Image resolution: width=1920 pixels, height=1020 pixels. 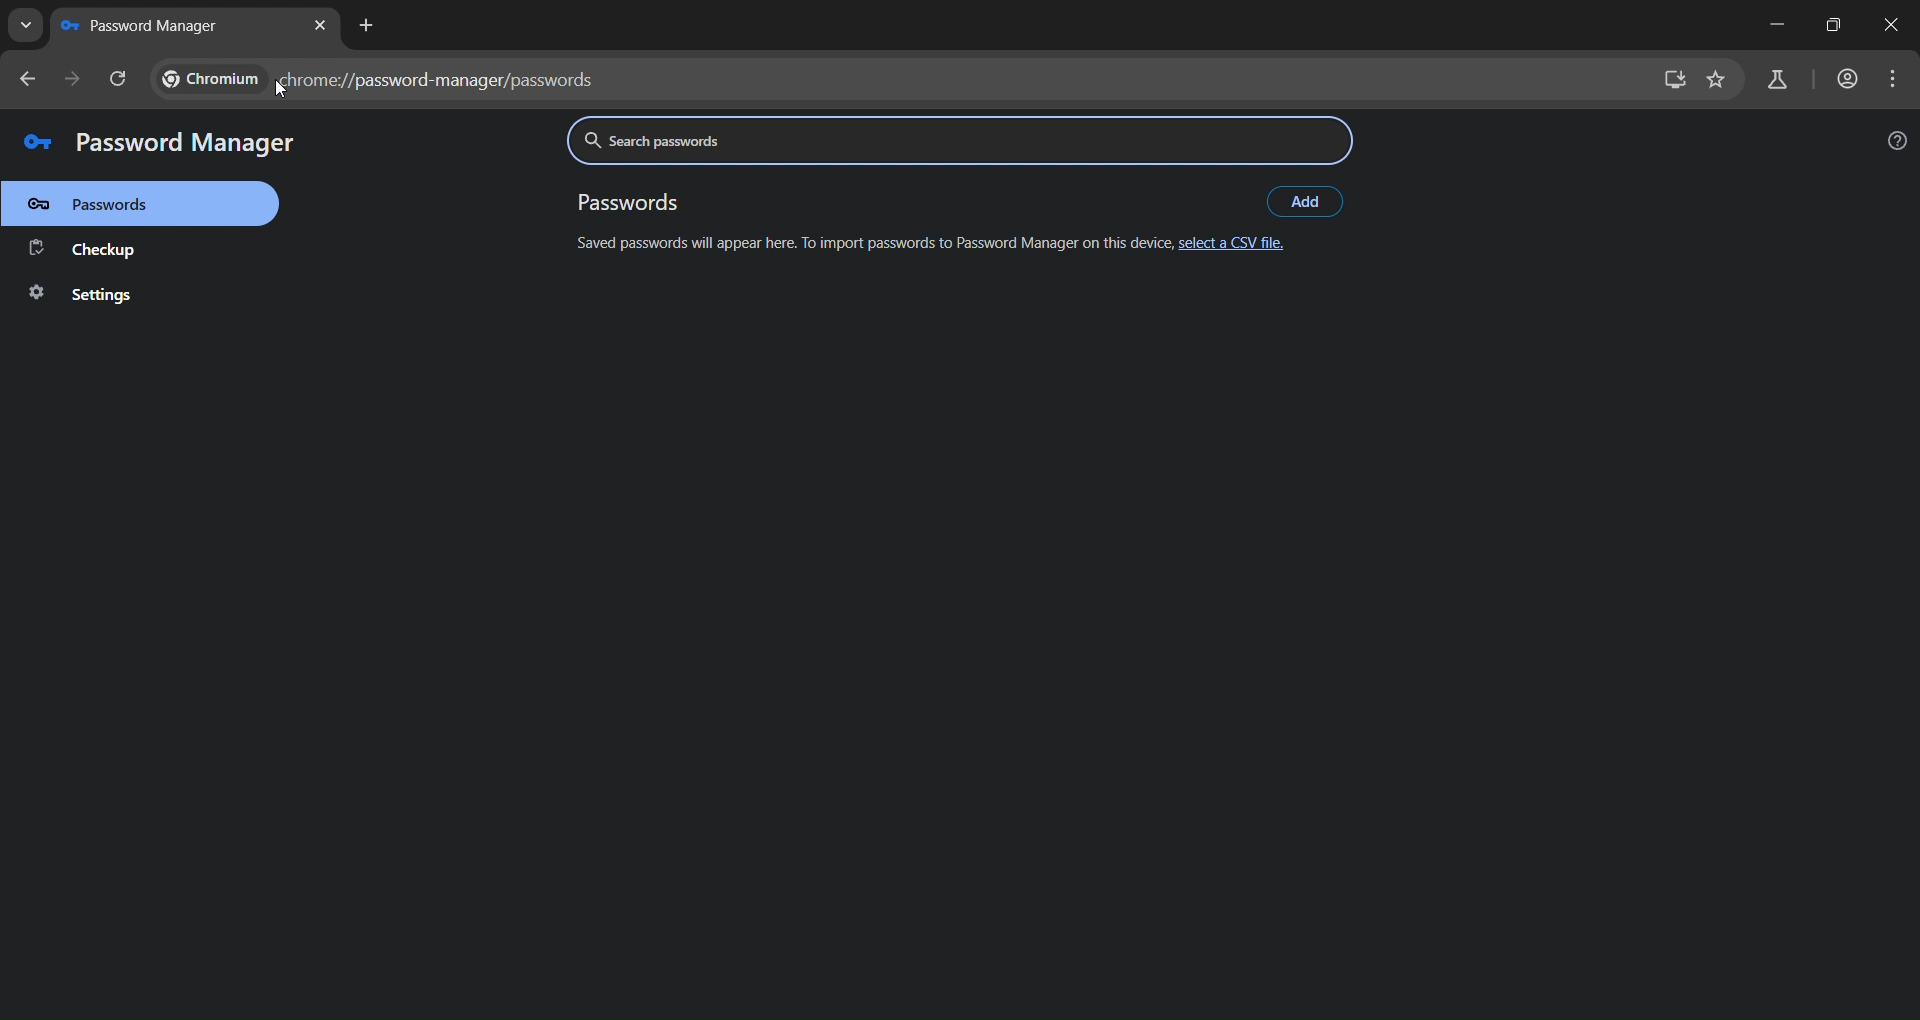 What do you see at coordinates (153, 141) in the screenshot?
I see `password manager` at bounding box center [153, 141].